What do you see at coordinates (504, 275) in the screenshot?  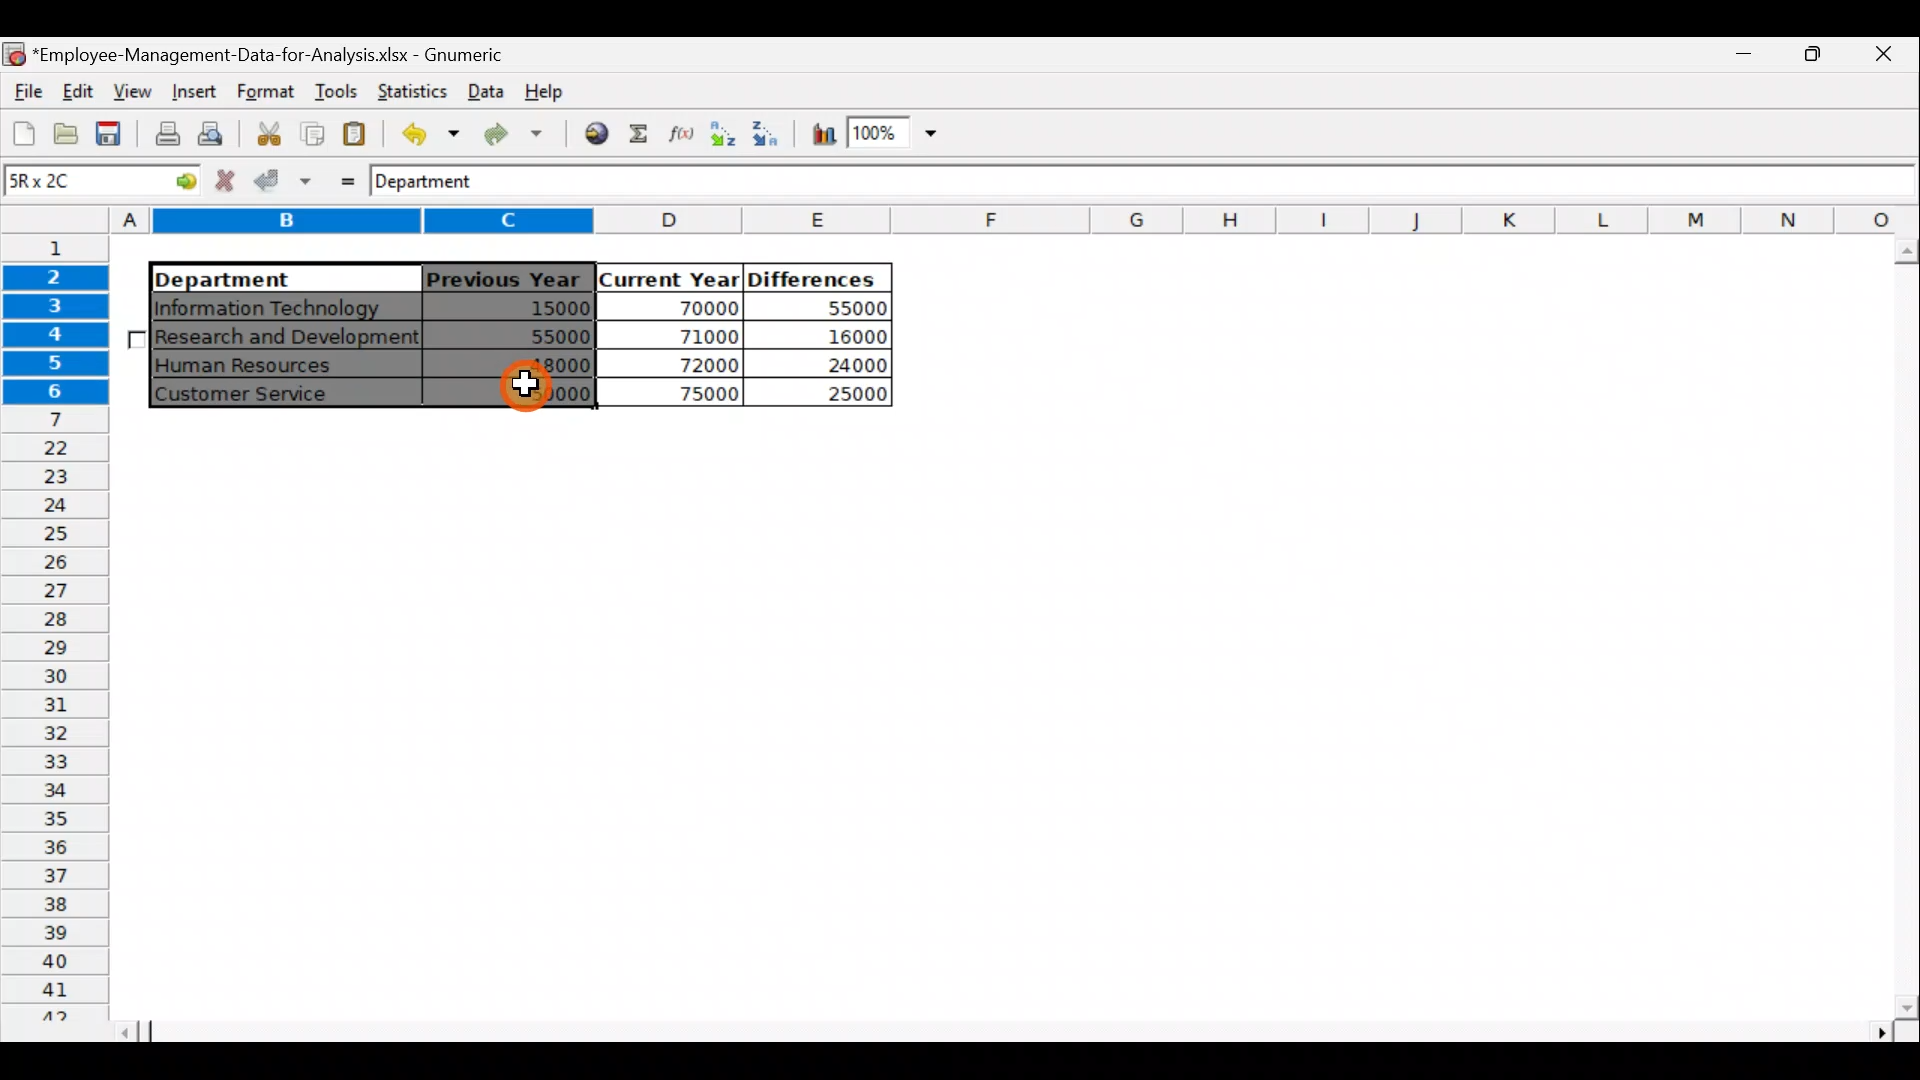 I see `Previous Year` at bounding box center [504, 275].